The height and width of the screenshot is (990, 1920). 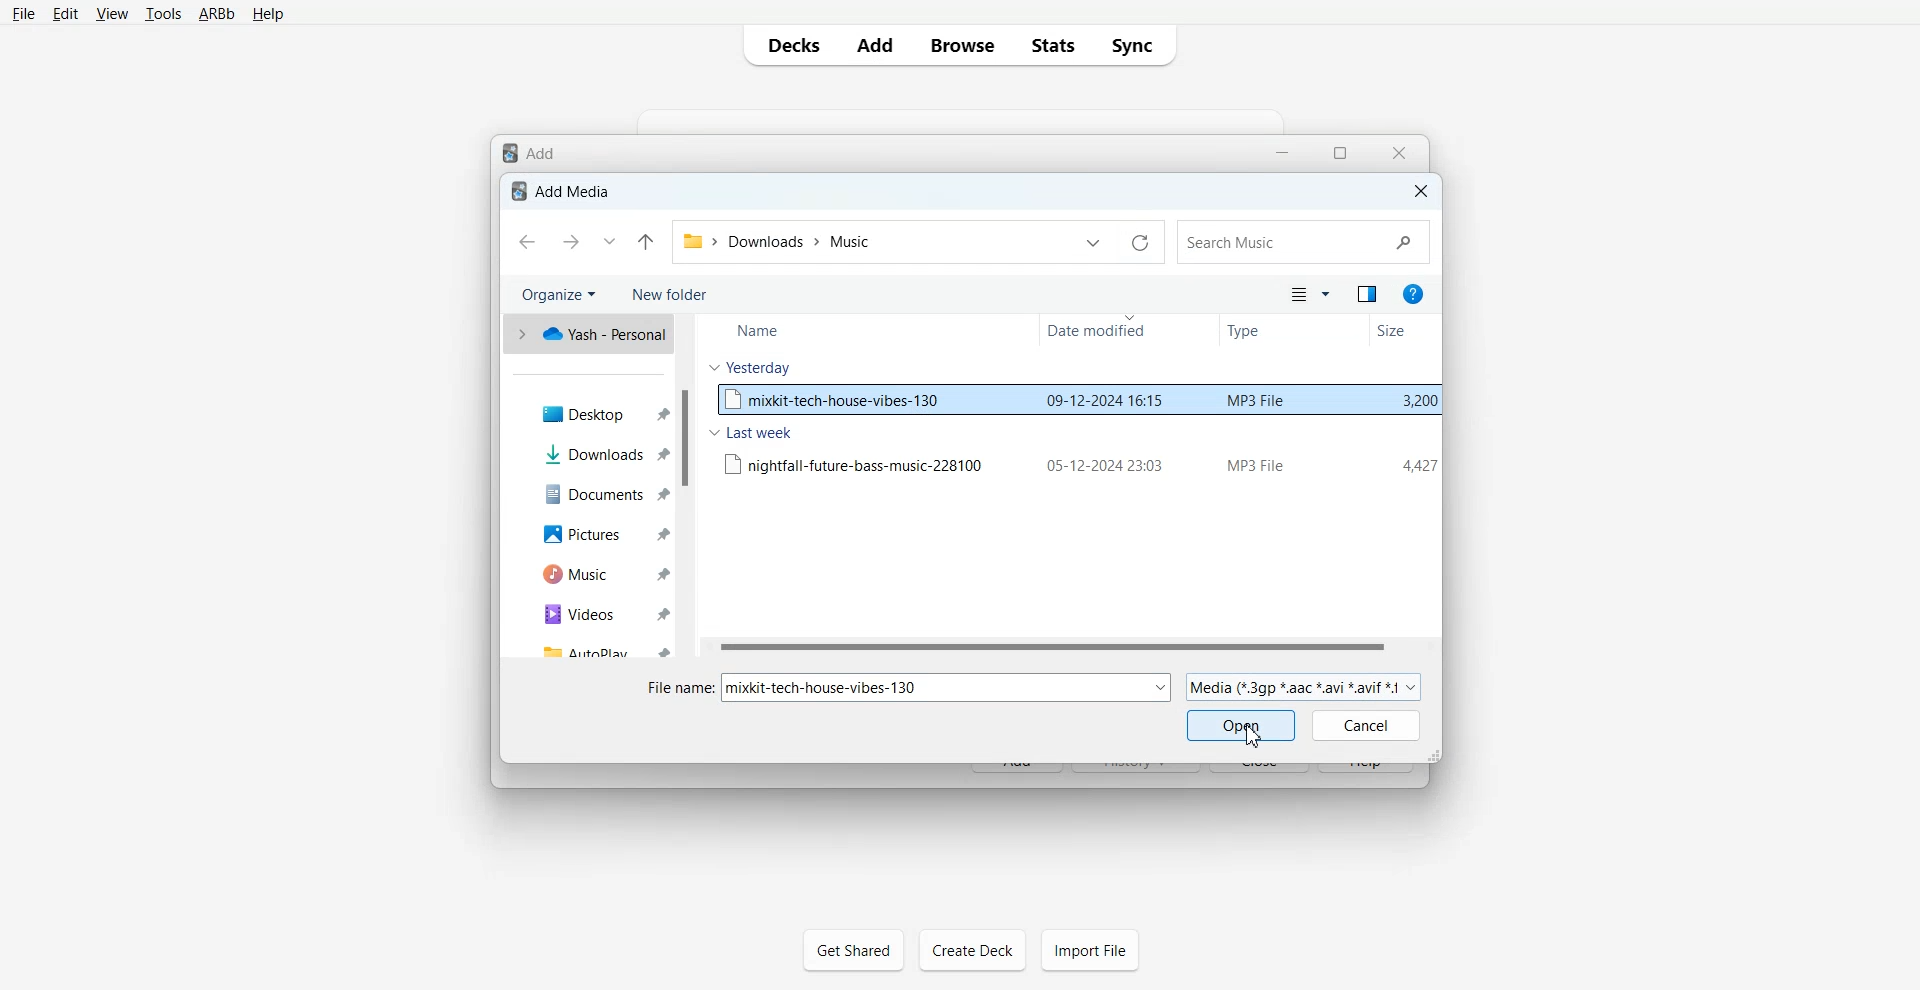 What do you see at coordinates (160, 13) in the screenshot?
I see `Tools` at bounding box center [160, 13].